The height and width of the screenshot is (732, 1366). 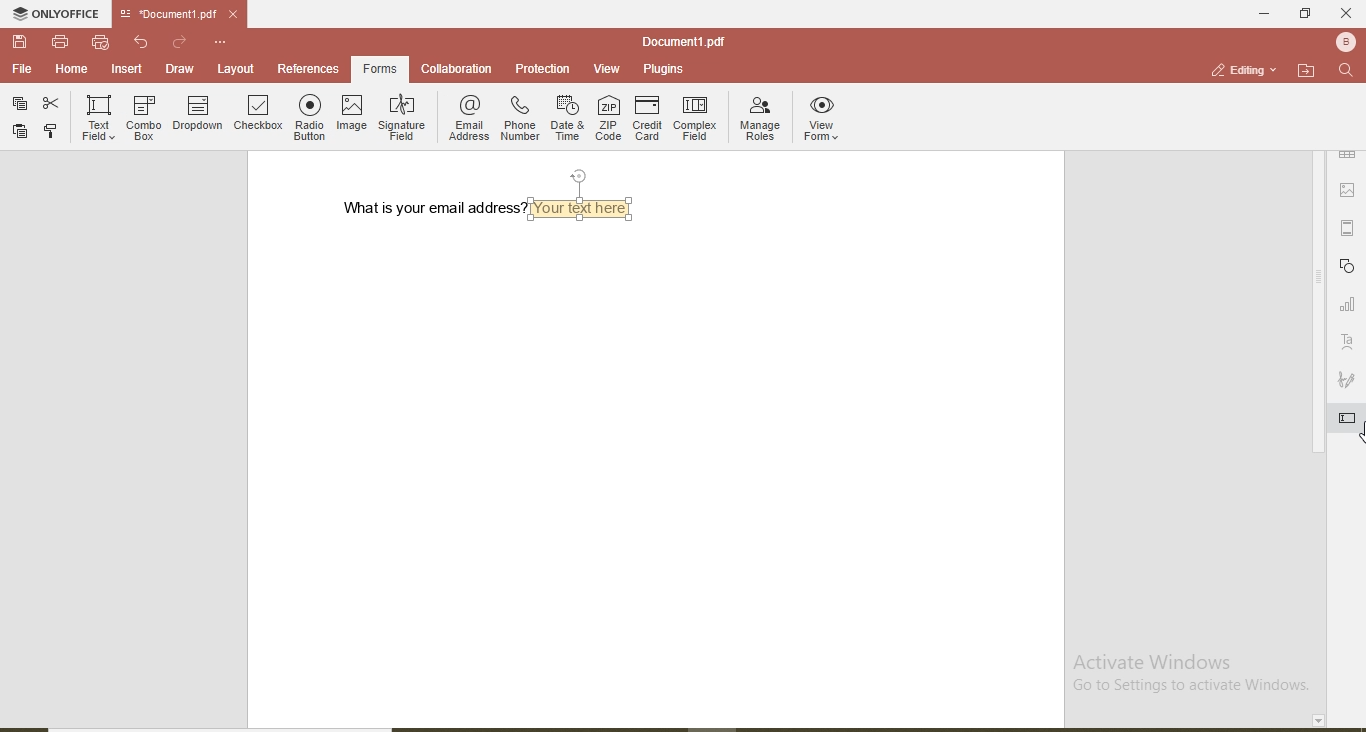 I want to click on what is your email address?, so click(x=425, y=208).